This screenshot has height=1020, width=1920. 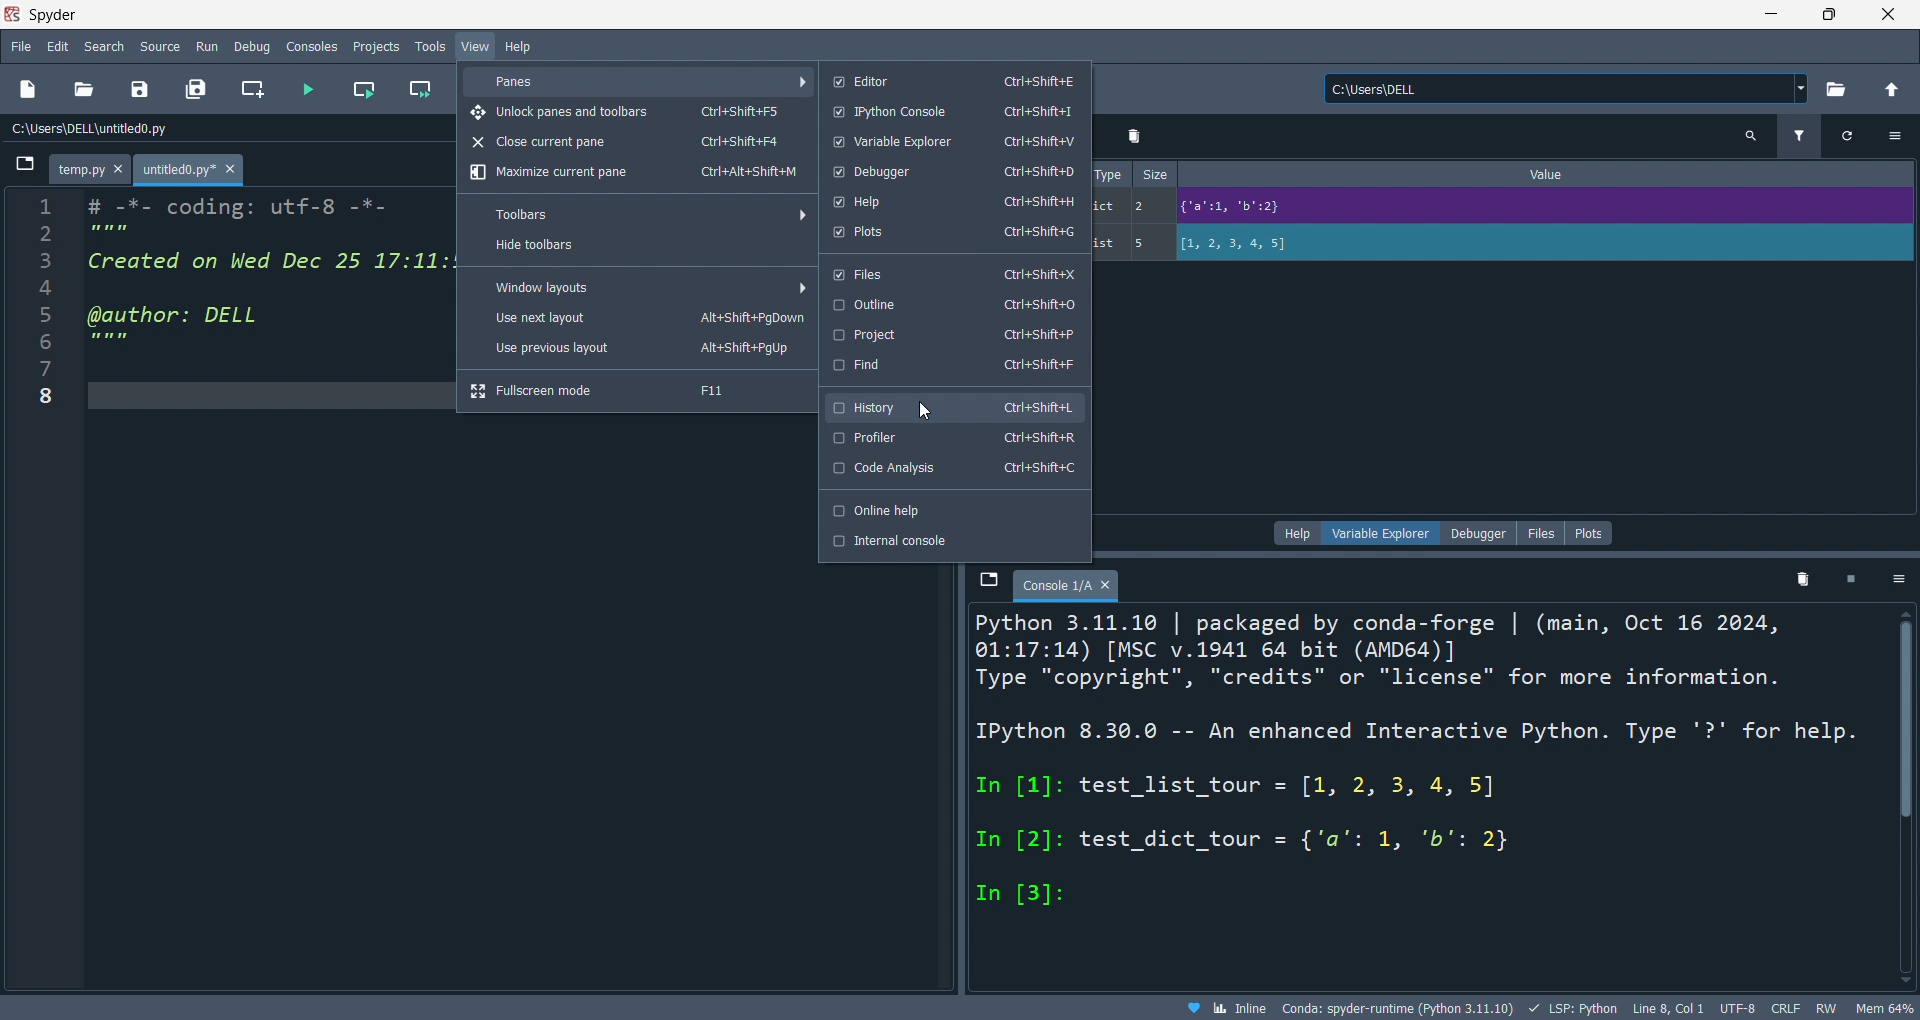 I want to click on C:\Users\DELL\untitled0.py, so click(x=115, y=130).